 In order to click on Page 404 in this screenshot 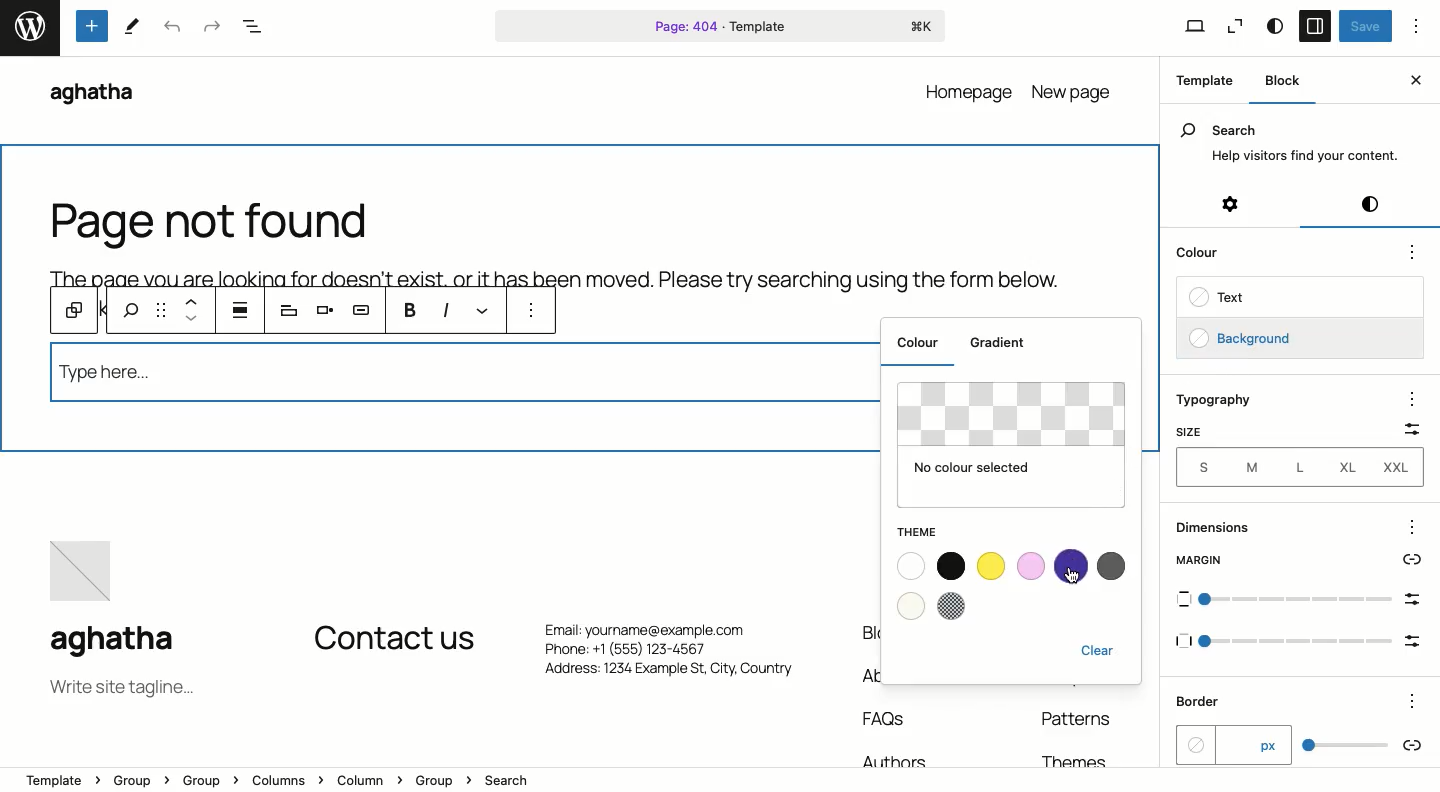, I will do `click(722, 25)`.